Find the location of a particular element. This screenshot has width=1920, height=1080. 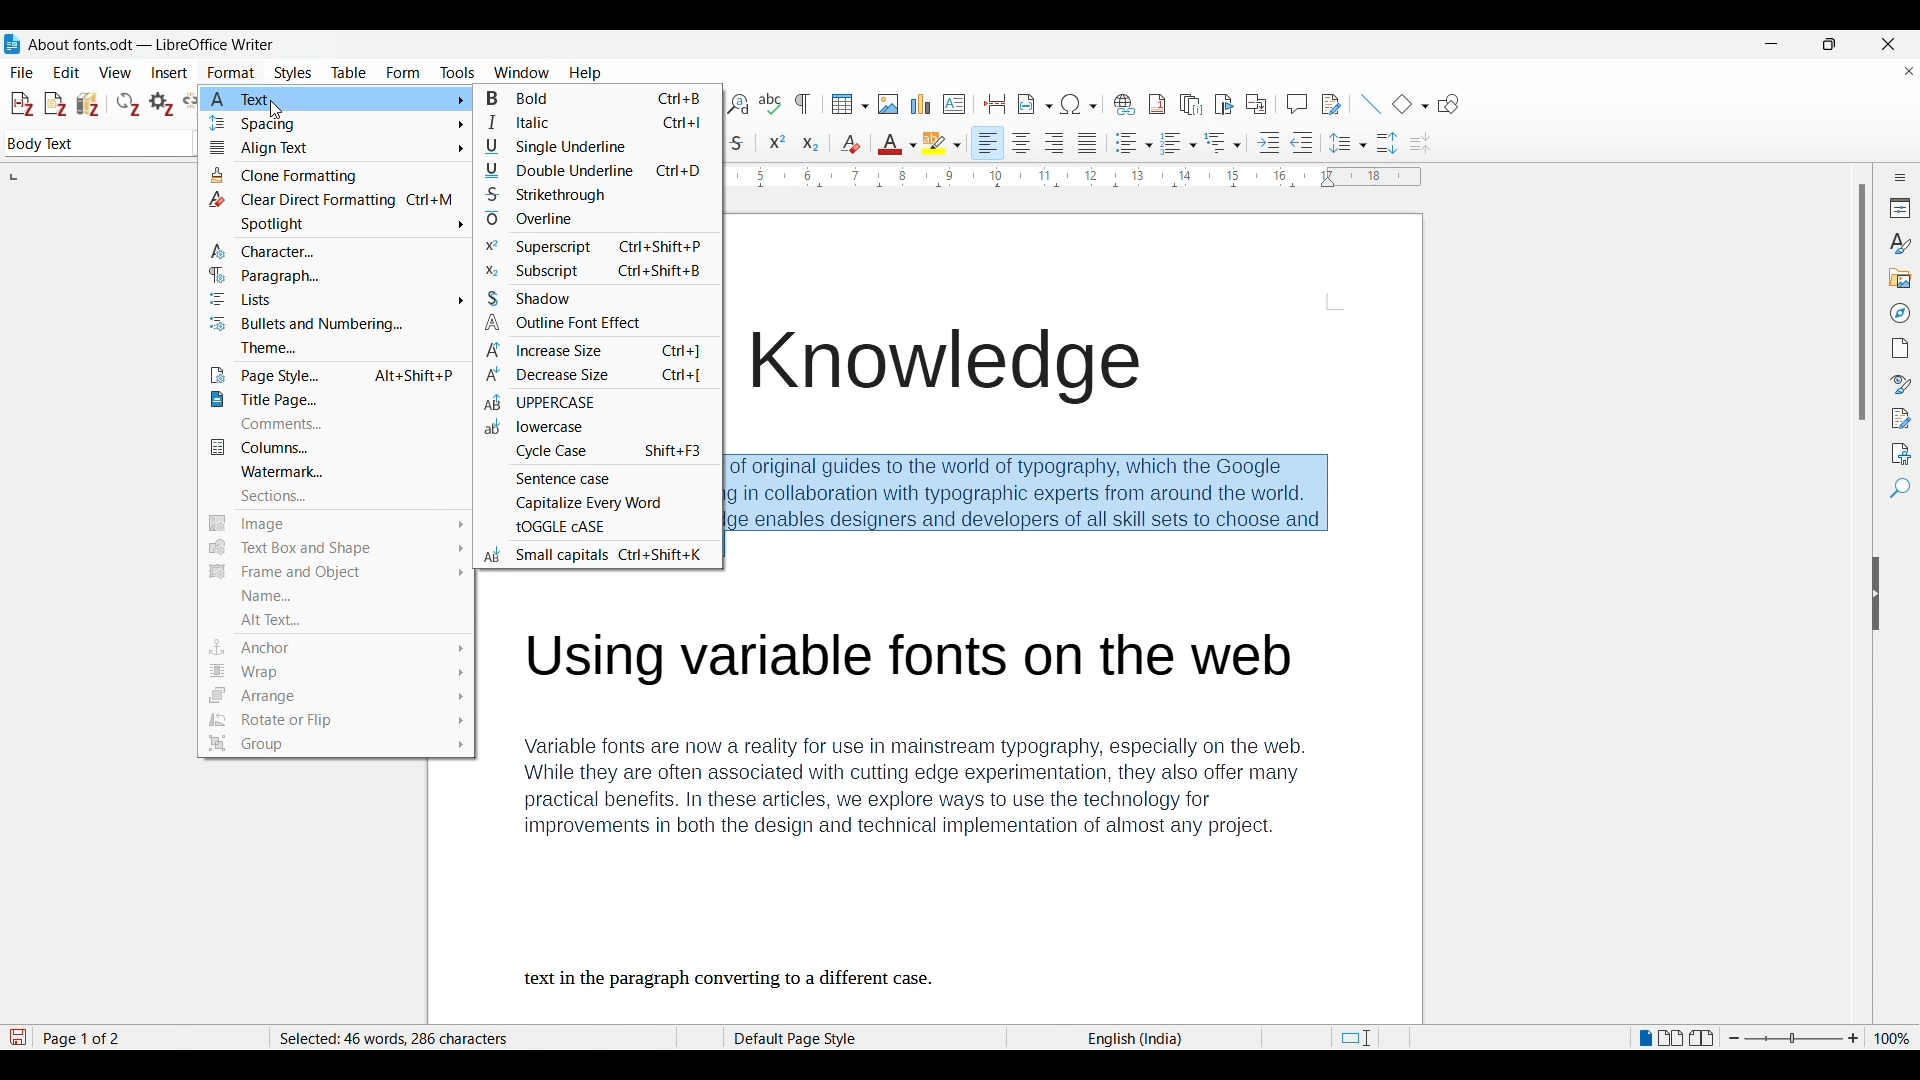

Hide sidebar is located at coordinates (1876, 593).